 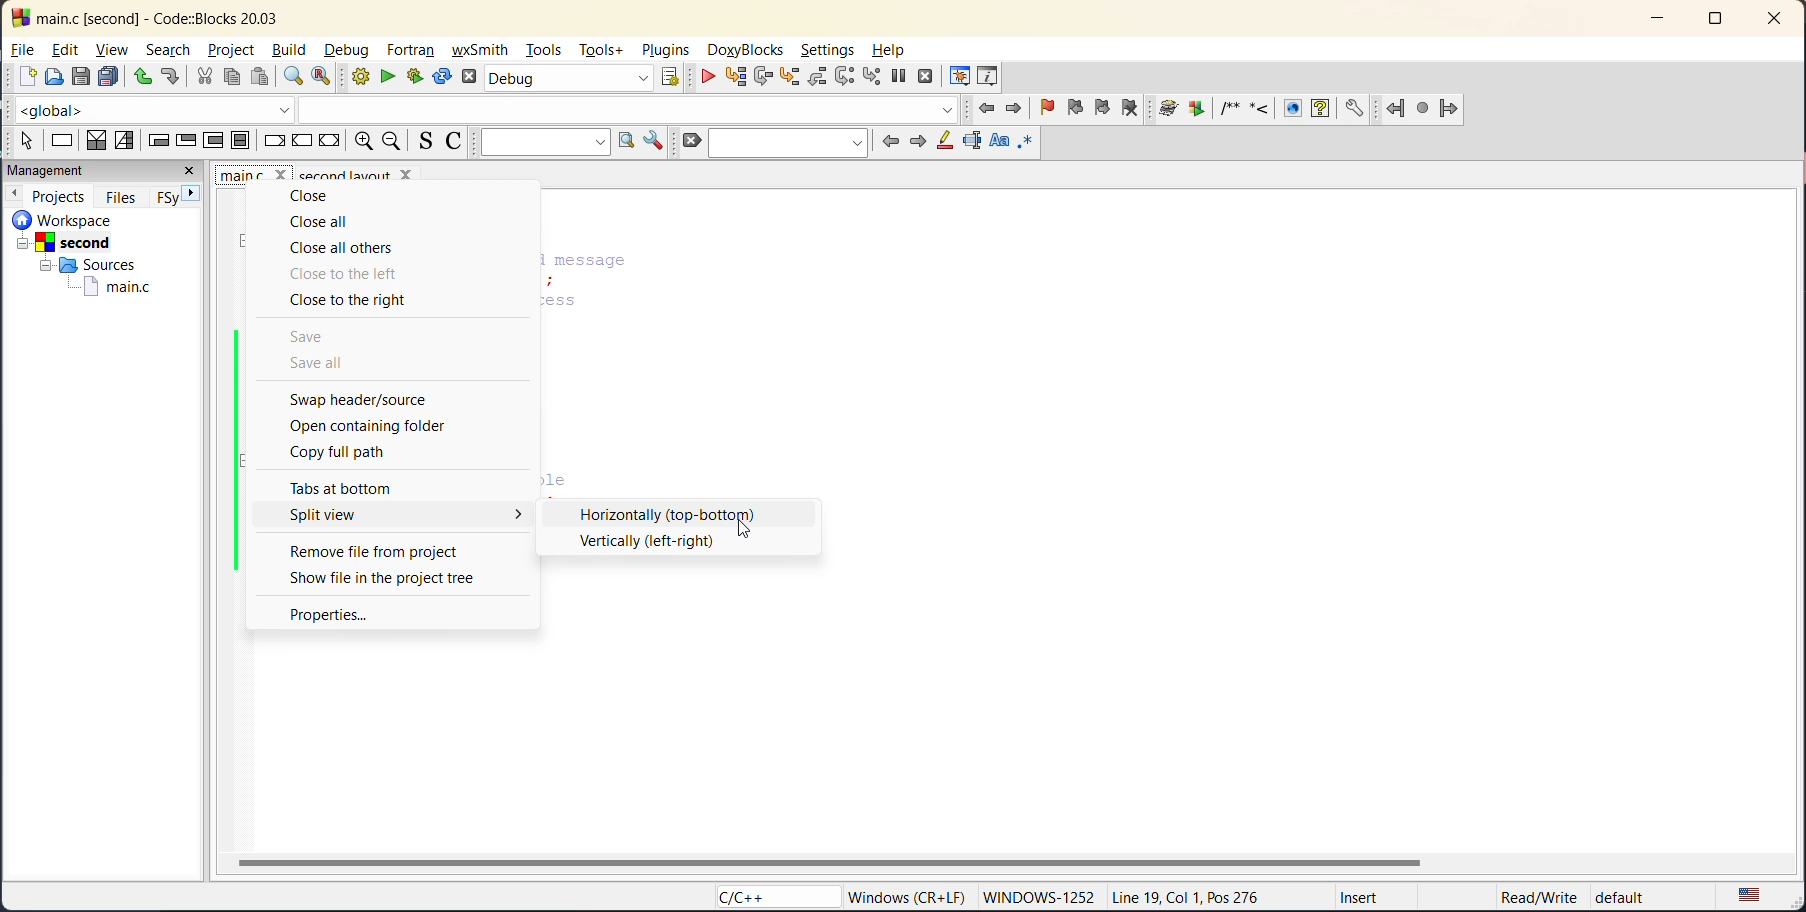 I want to click on close, so click(x=316, y=197).